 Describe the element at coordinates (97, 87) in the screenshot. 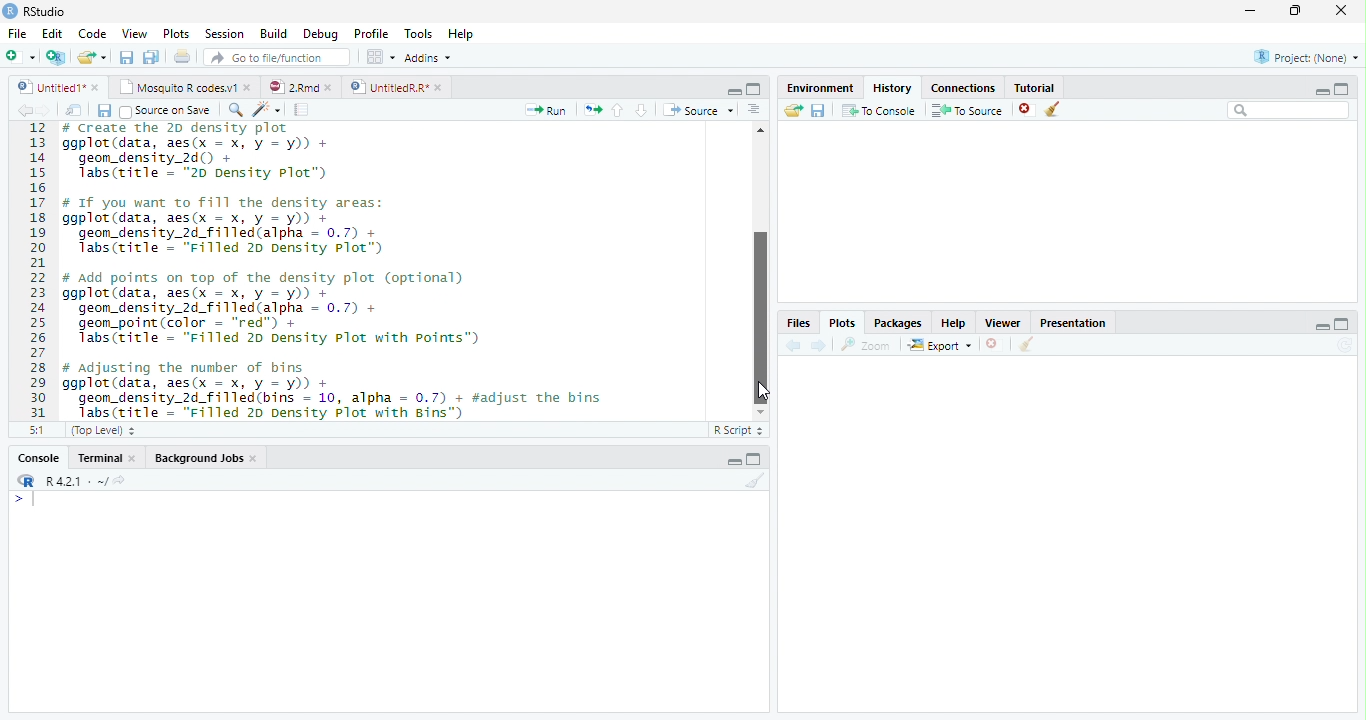

I see `close` at that location.